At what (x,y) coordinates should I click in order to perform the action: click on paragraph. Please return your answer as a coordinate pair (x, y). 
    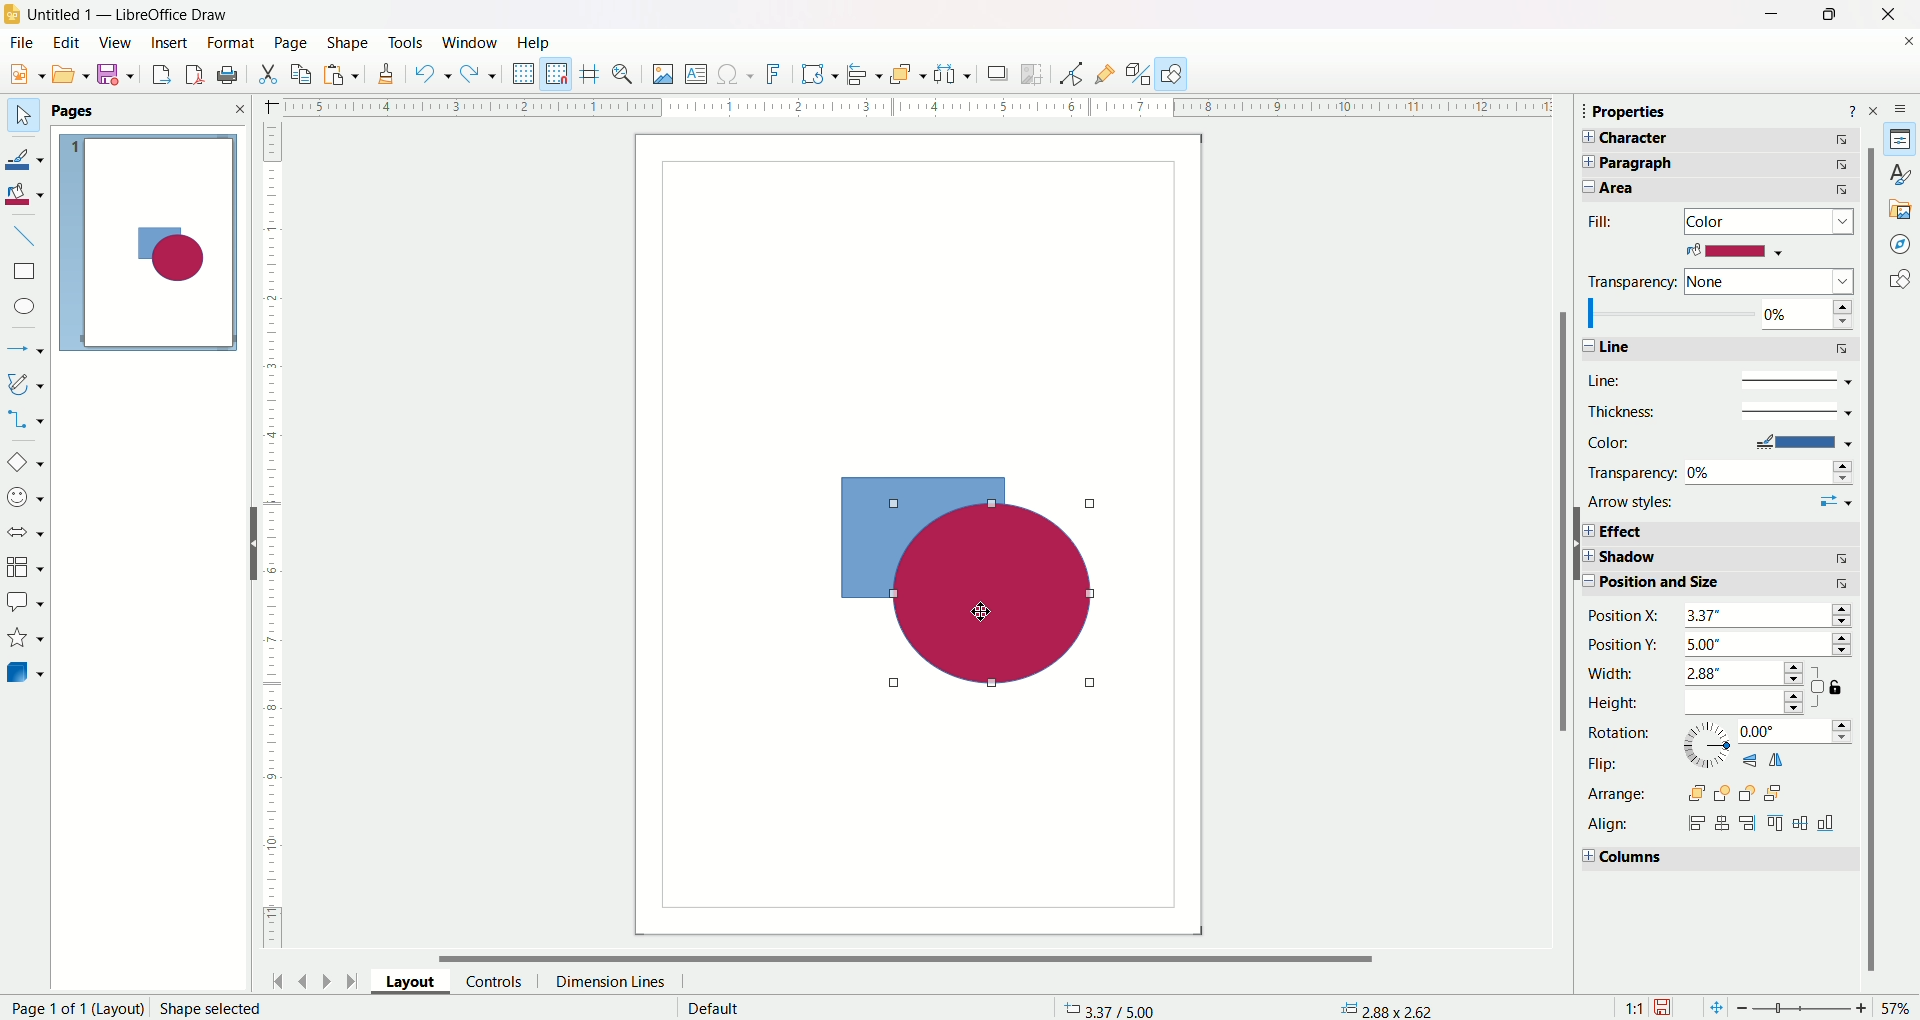
    Looking at the image, I should click on (1731, 164).